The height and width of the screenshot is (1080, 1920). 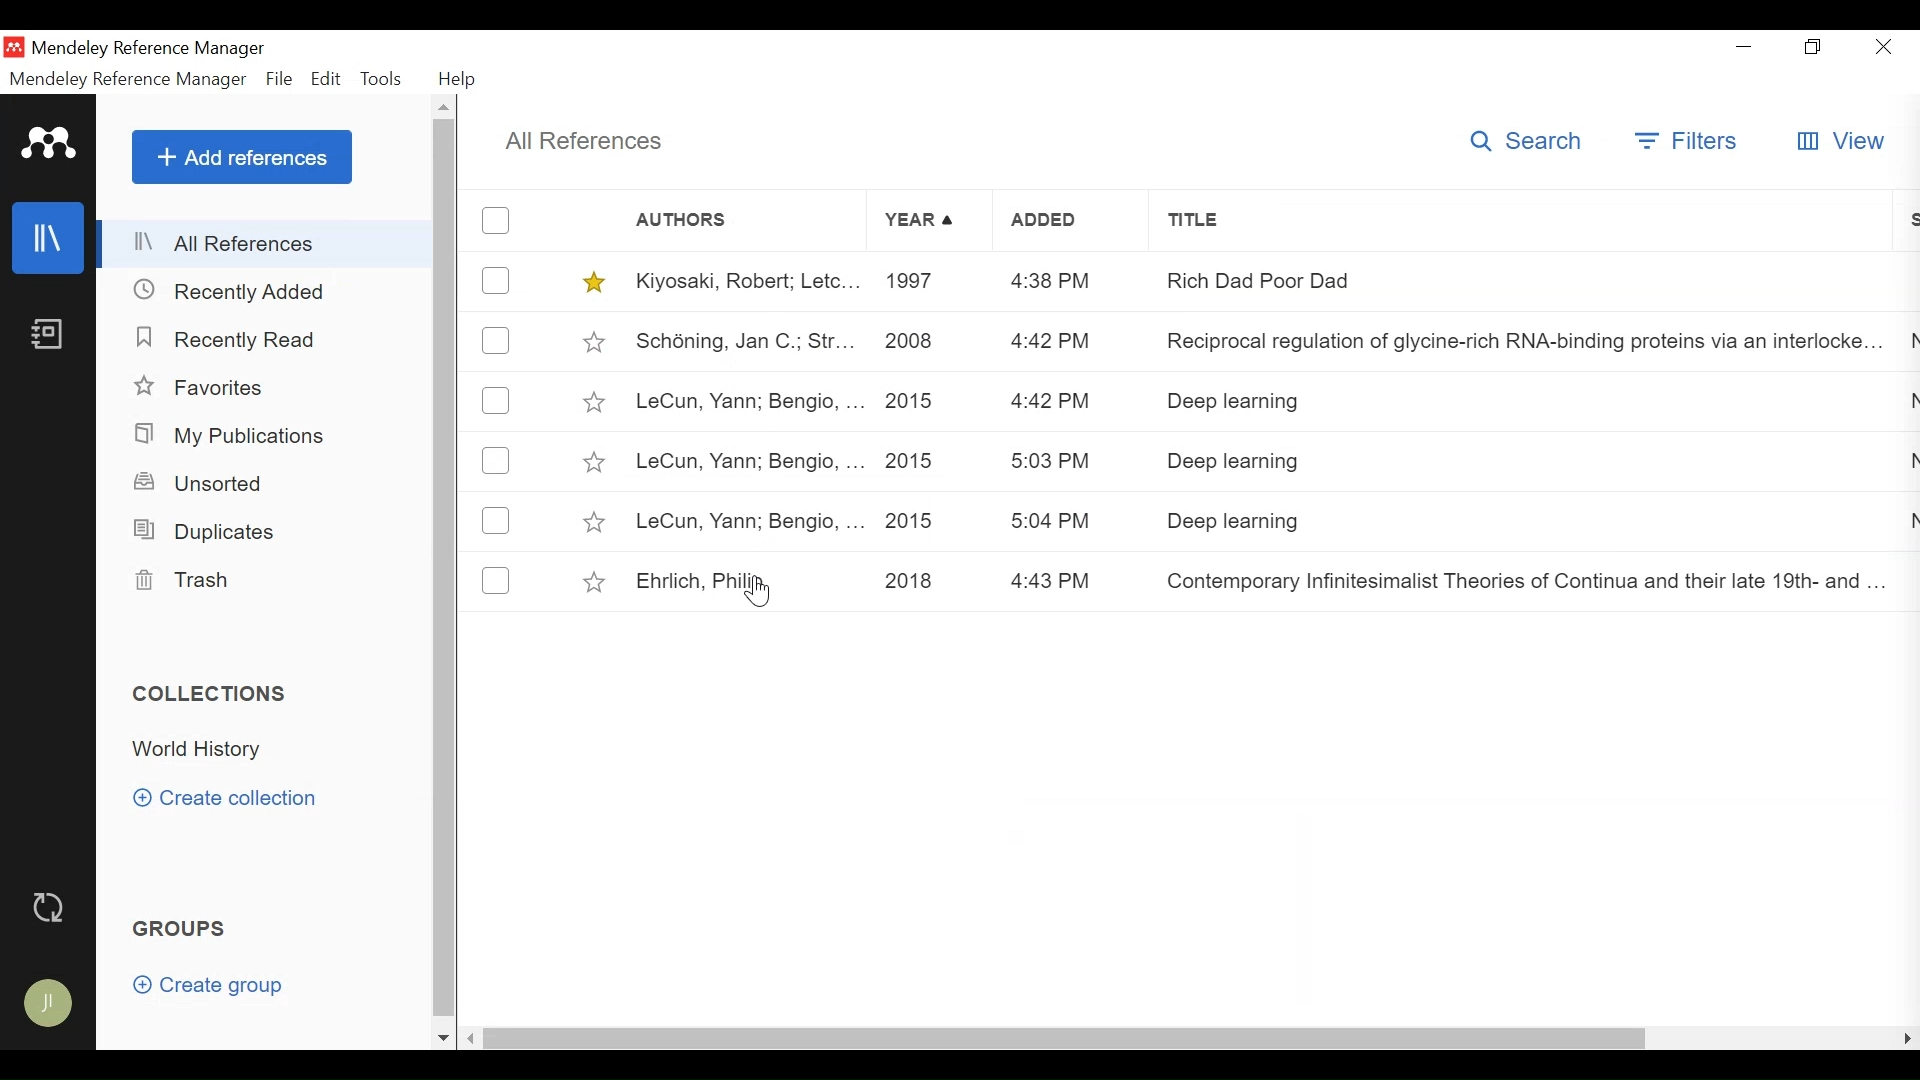 What do you see at coordinates (496, 521) in the screenshot?
I see `(un)select` at bounding box center [496, 521].